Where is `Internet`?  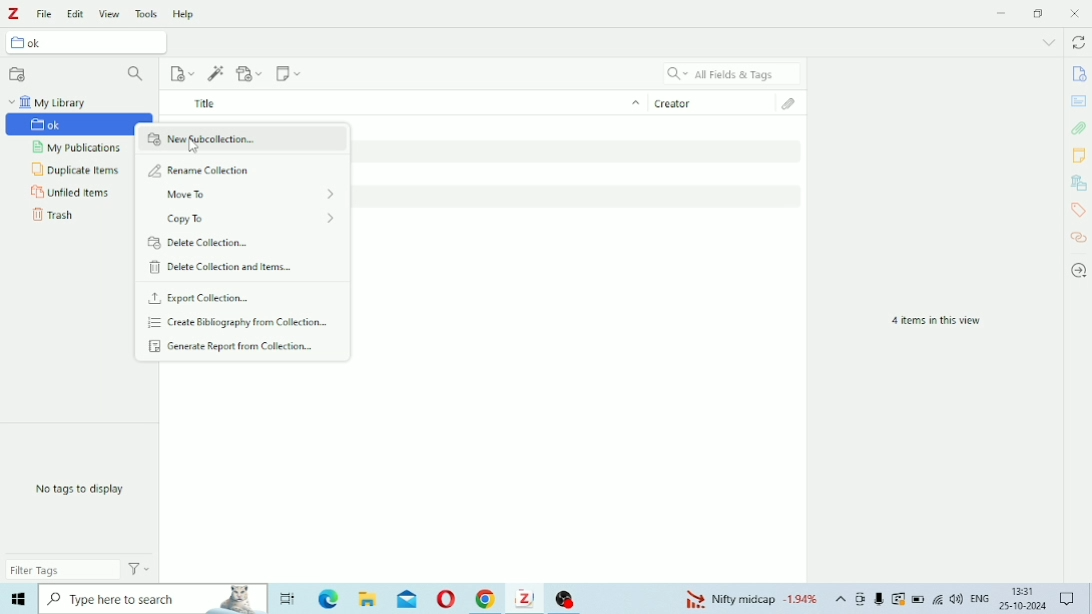 Internet is located at coordinates (938, 599).